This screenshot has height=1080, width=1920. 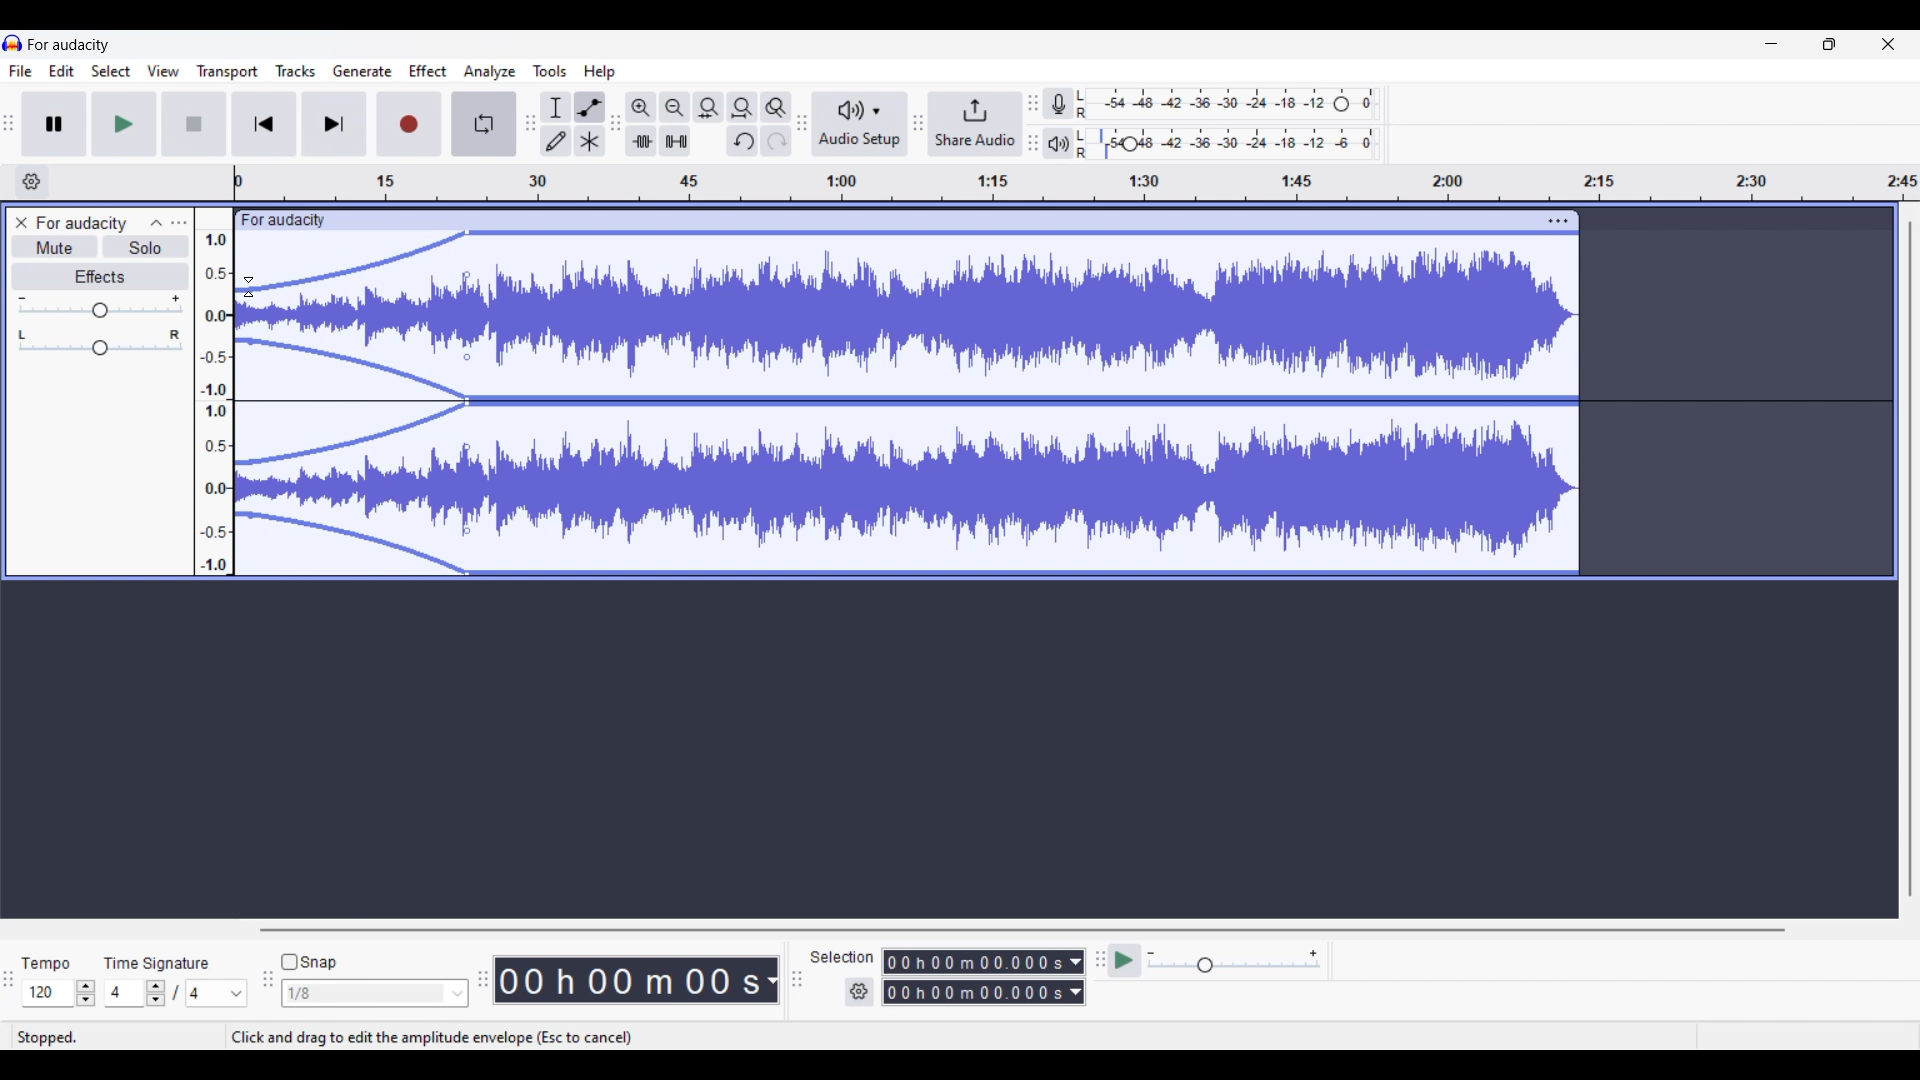 What do you see at coordinates (974, 976) in the screenshot?
I see `Selection duration` at bounding box center [974, 976].